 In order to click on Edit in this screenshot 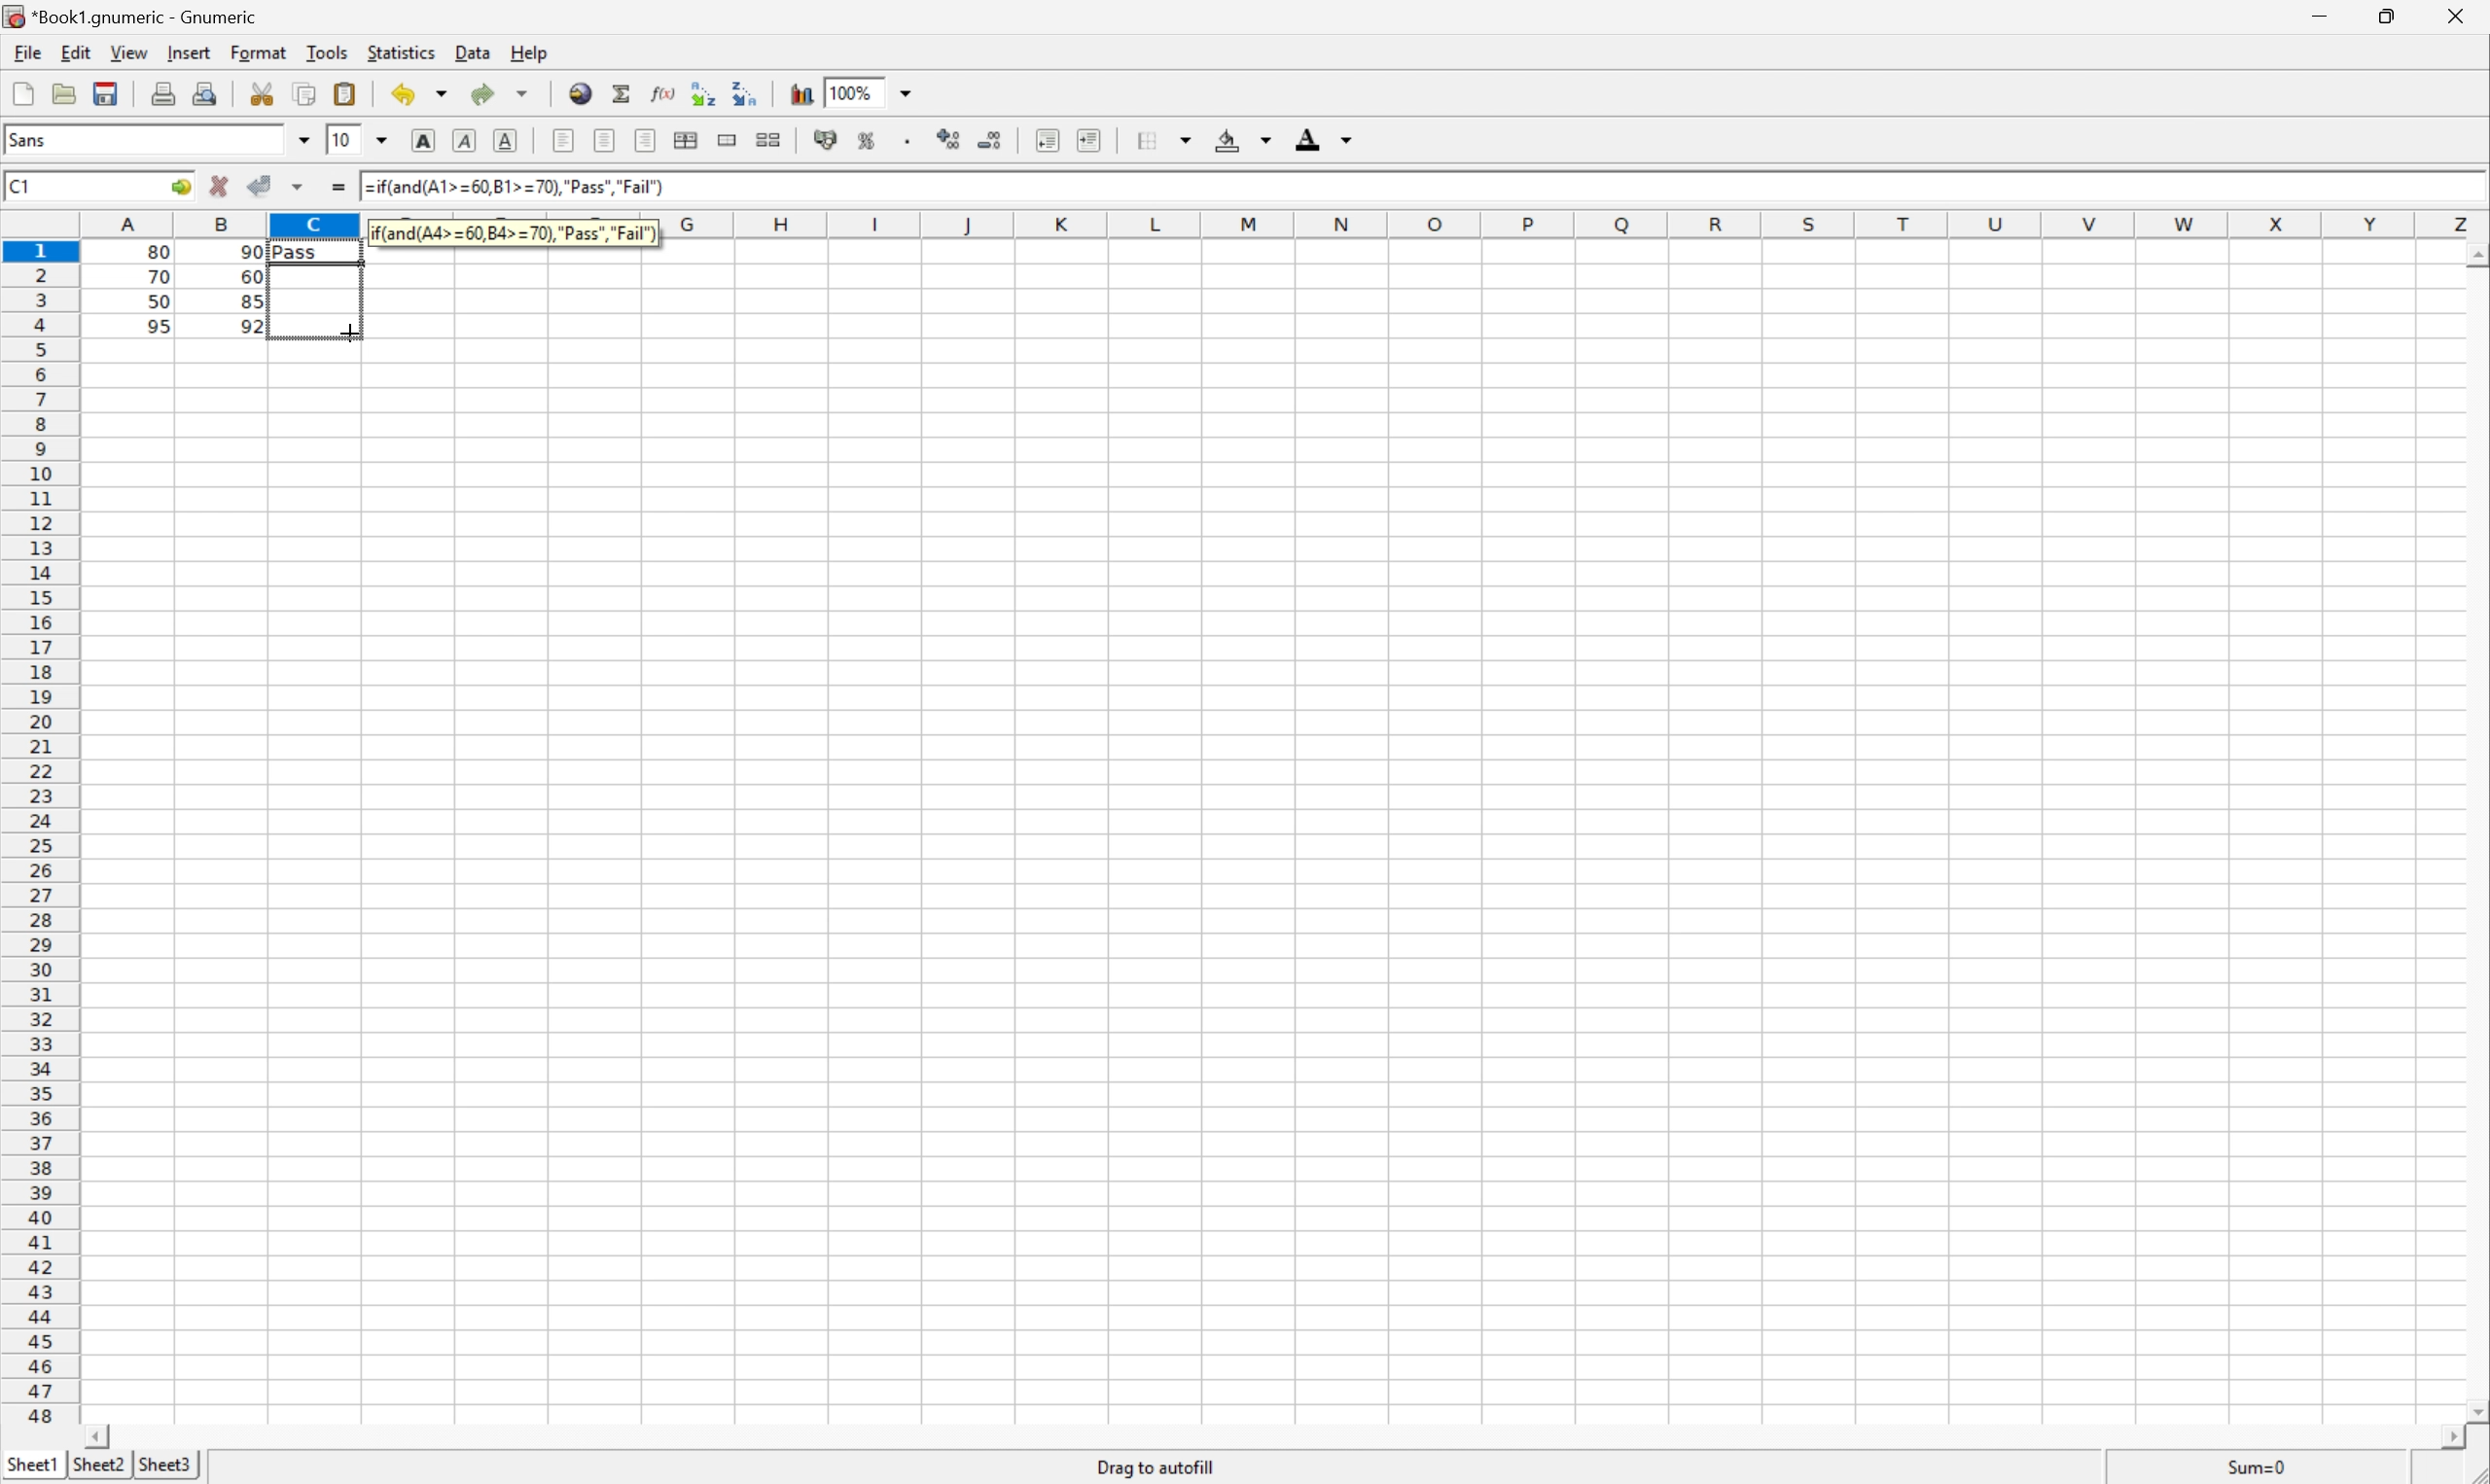, I will do `click(75, 54)`.